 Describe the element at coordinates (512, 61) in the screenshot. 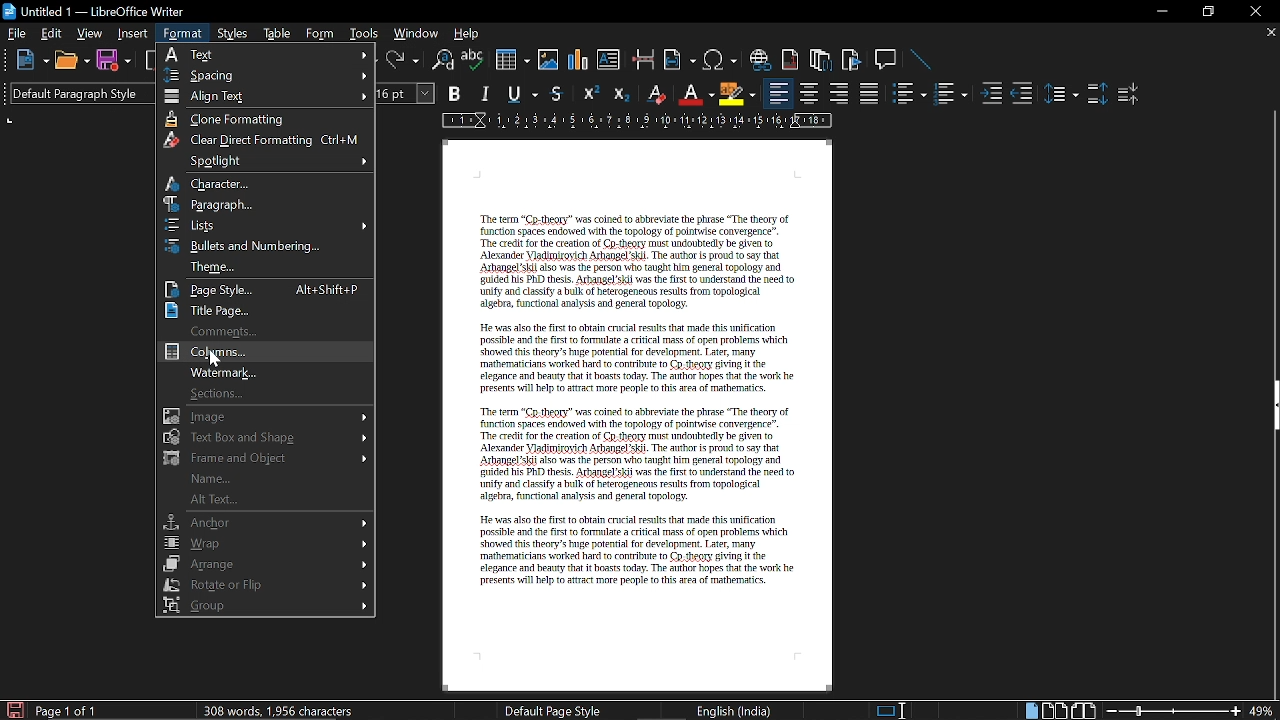

I see `Insert table` at that location.